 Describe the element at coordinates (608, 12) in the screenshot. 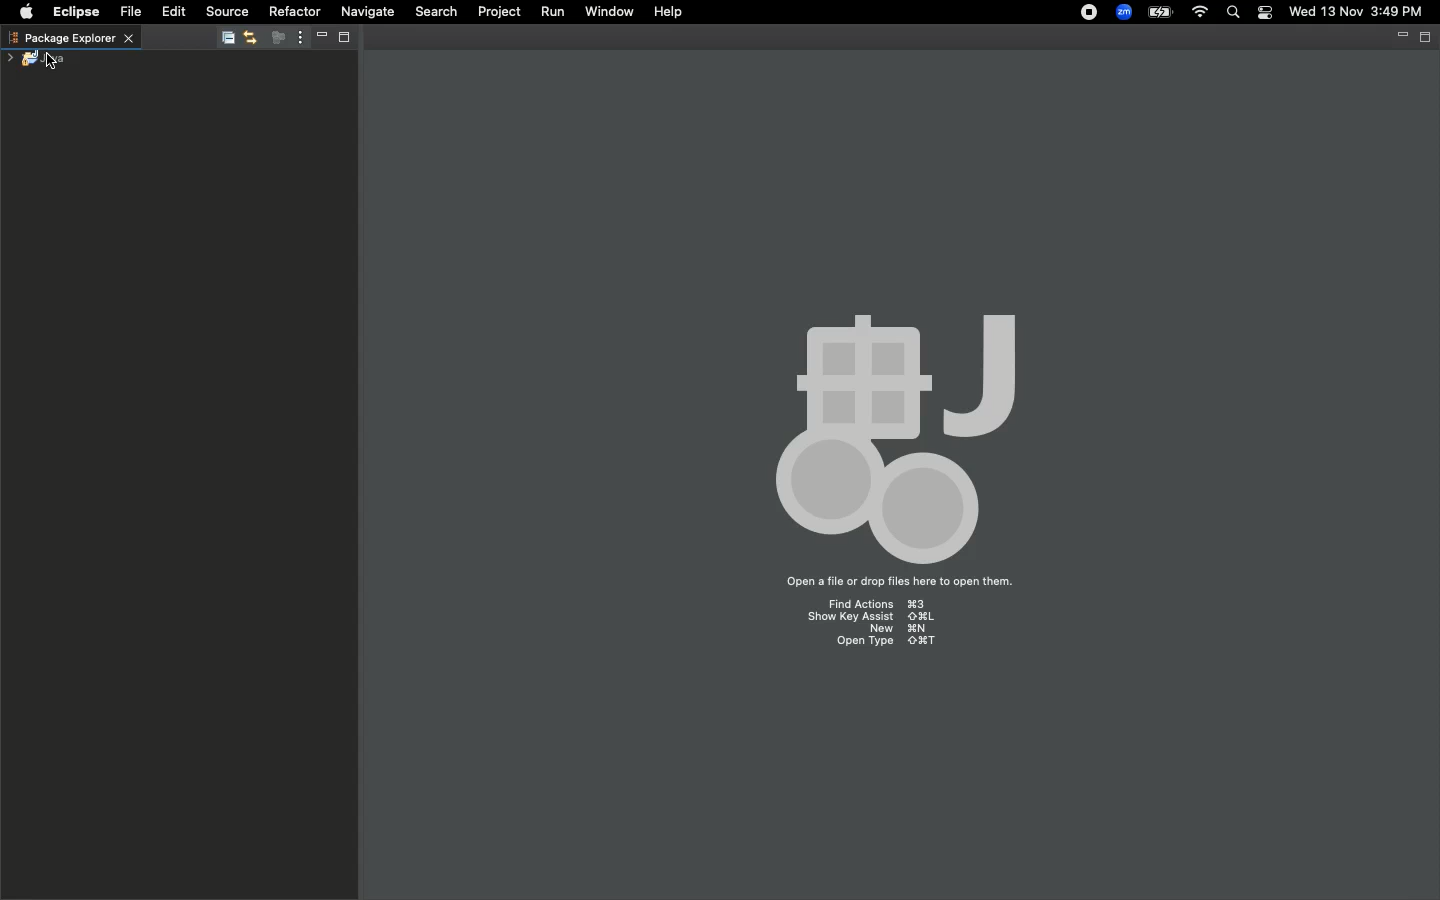

I see `Window` at that location.